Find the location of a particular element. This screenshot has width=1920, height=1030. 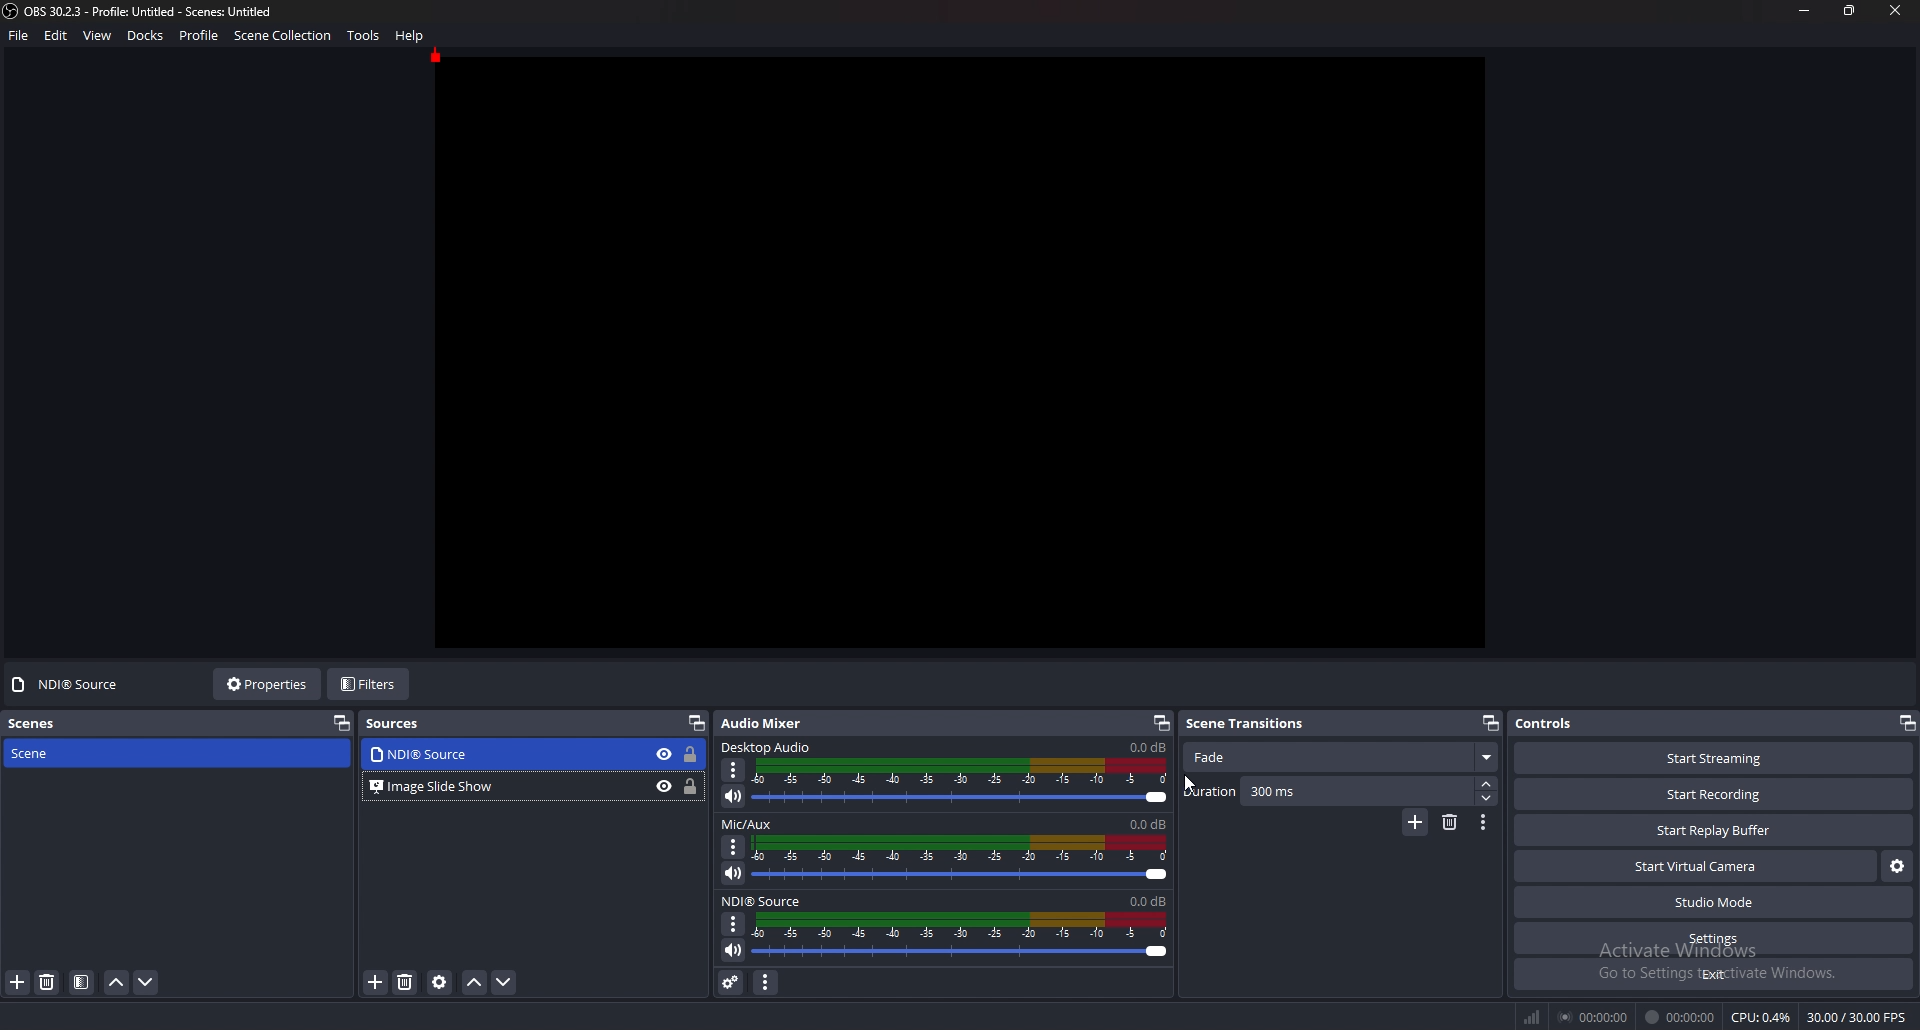

desktop audio is located at coordinates (770, 746).